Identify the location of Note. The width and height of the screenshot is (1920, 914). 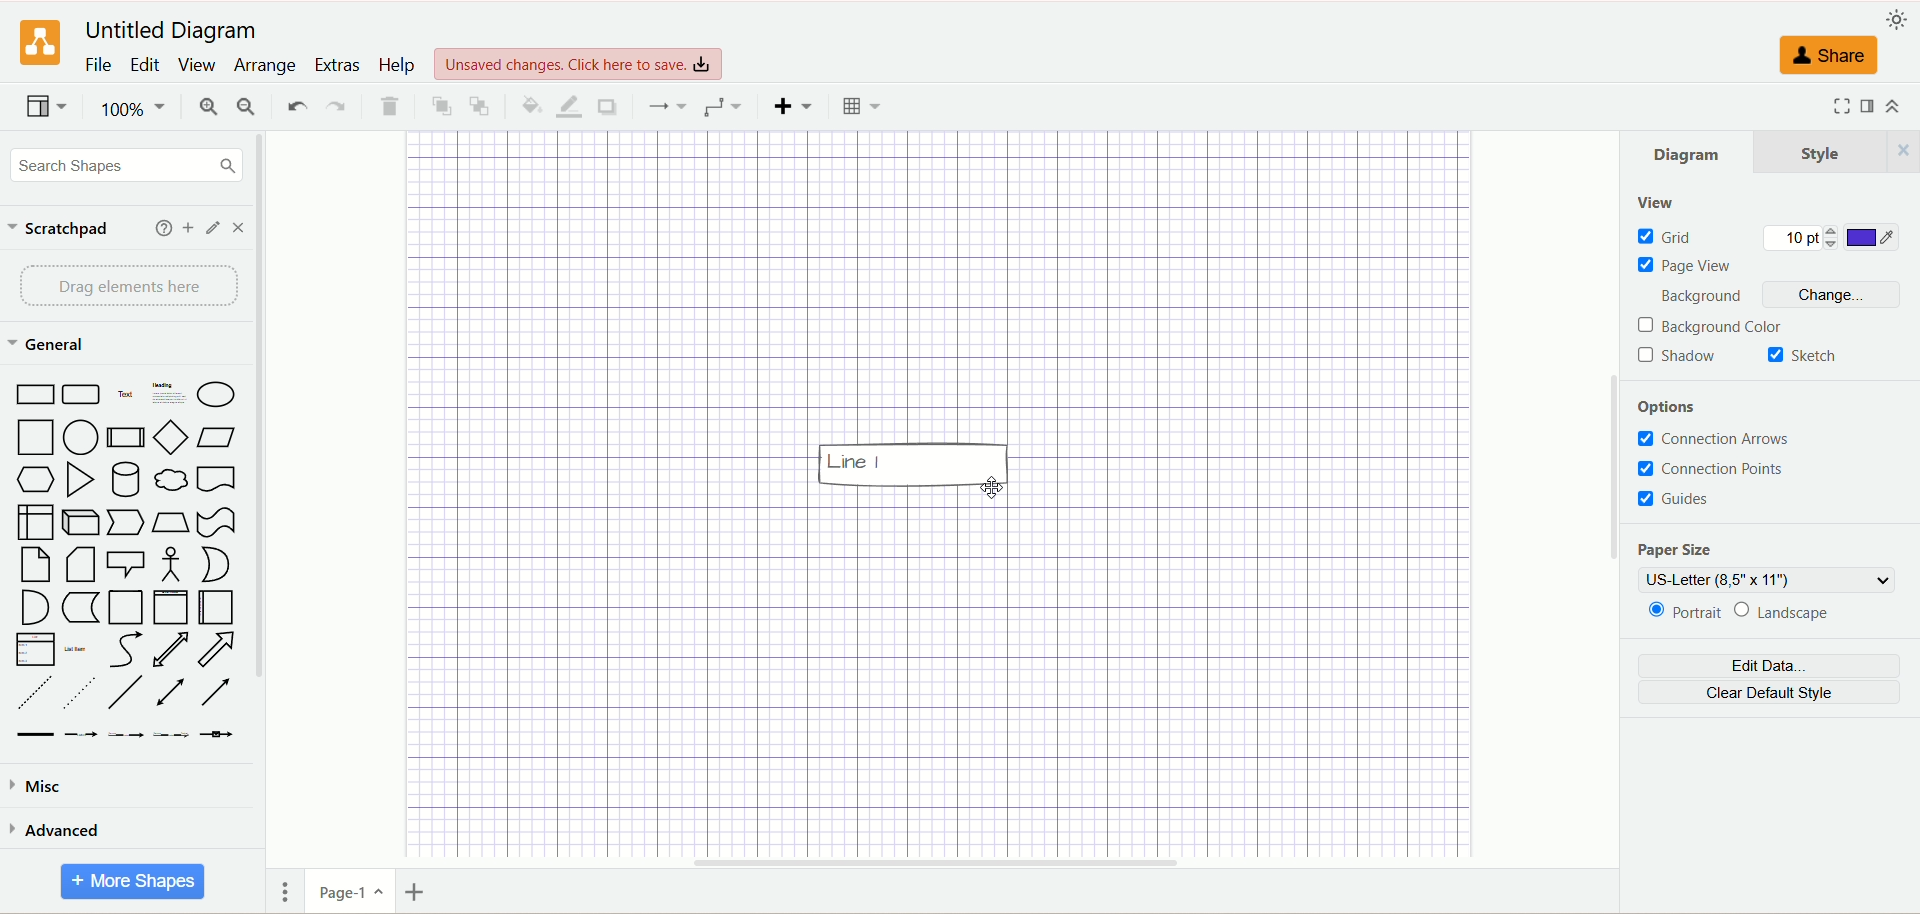
(32, 565).